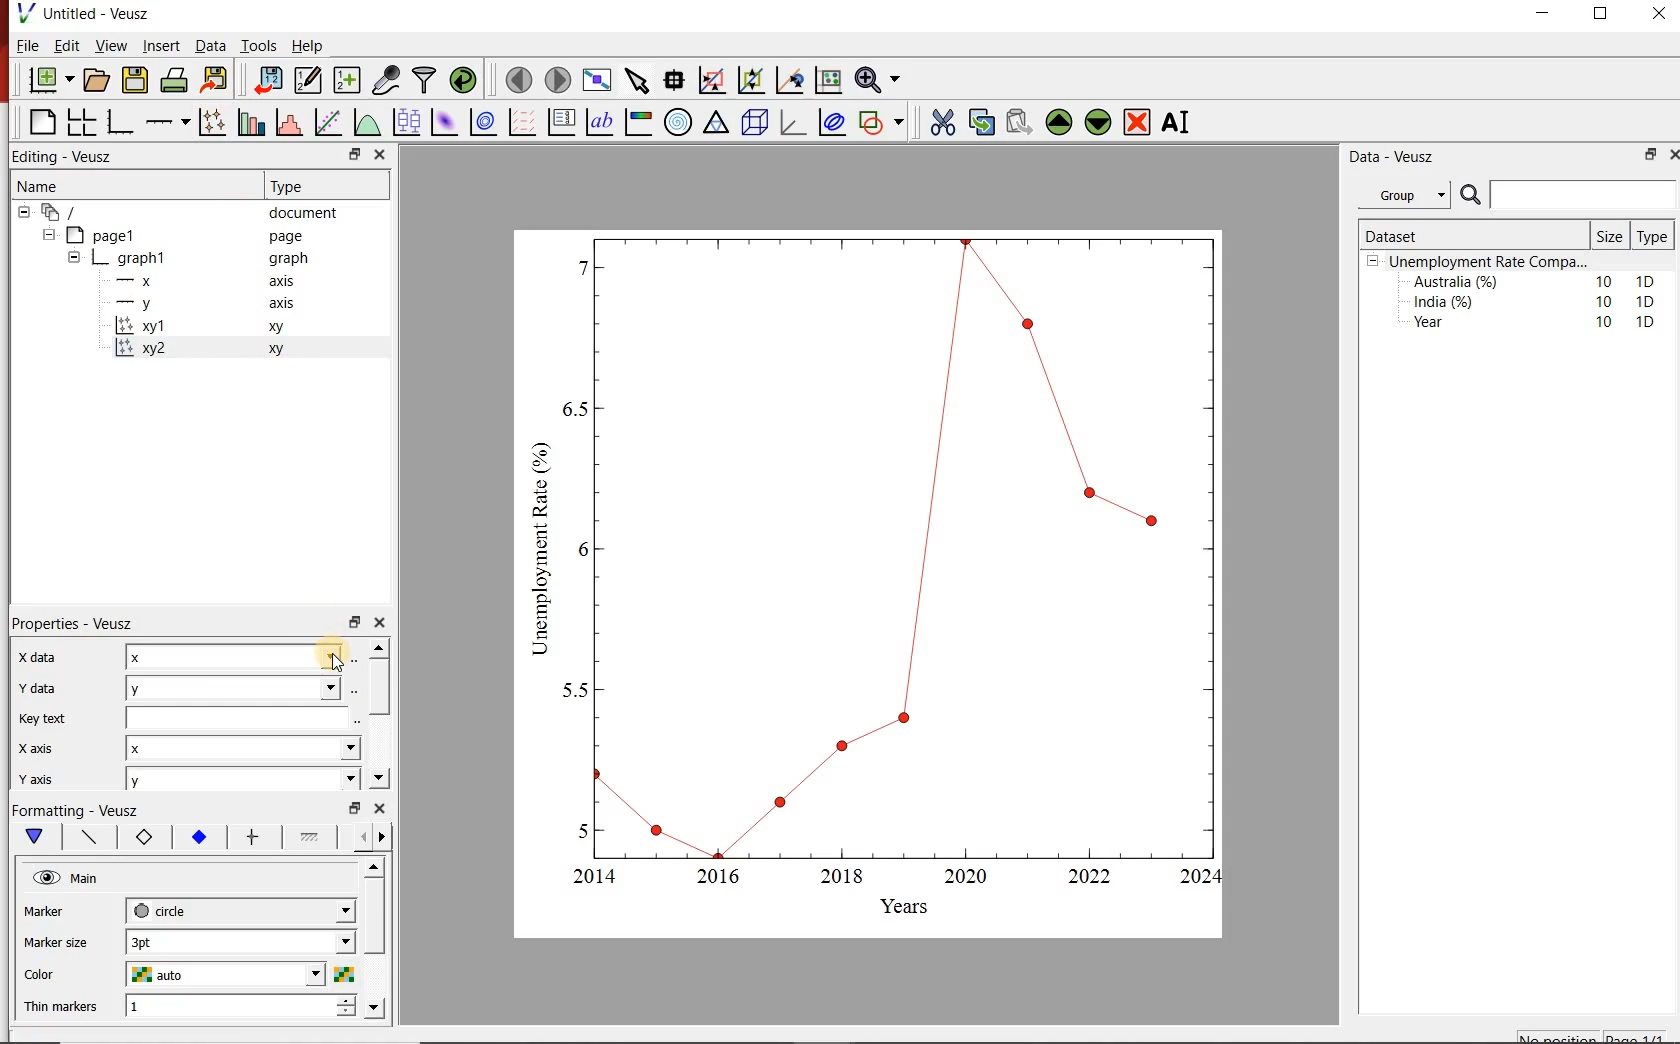 The width and height of the screenshot is (1680, 1044). I want to click on move down, so click(378, 777).